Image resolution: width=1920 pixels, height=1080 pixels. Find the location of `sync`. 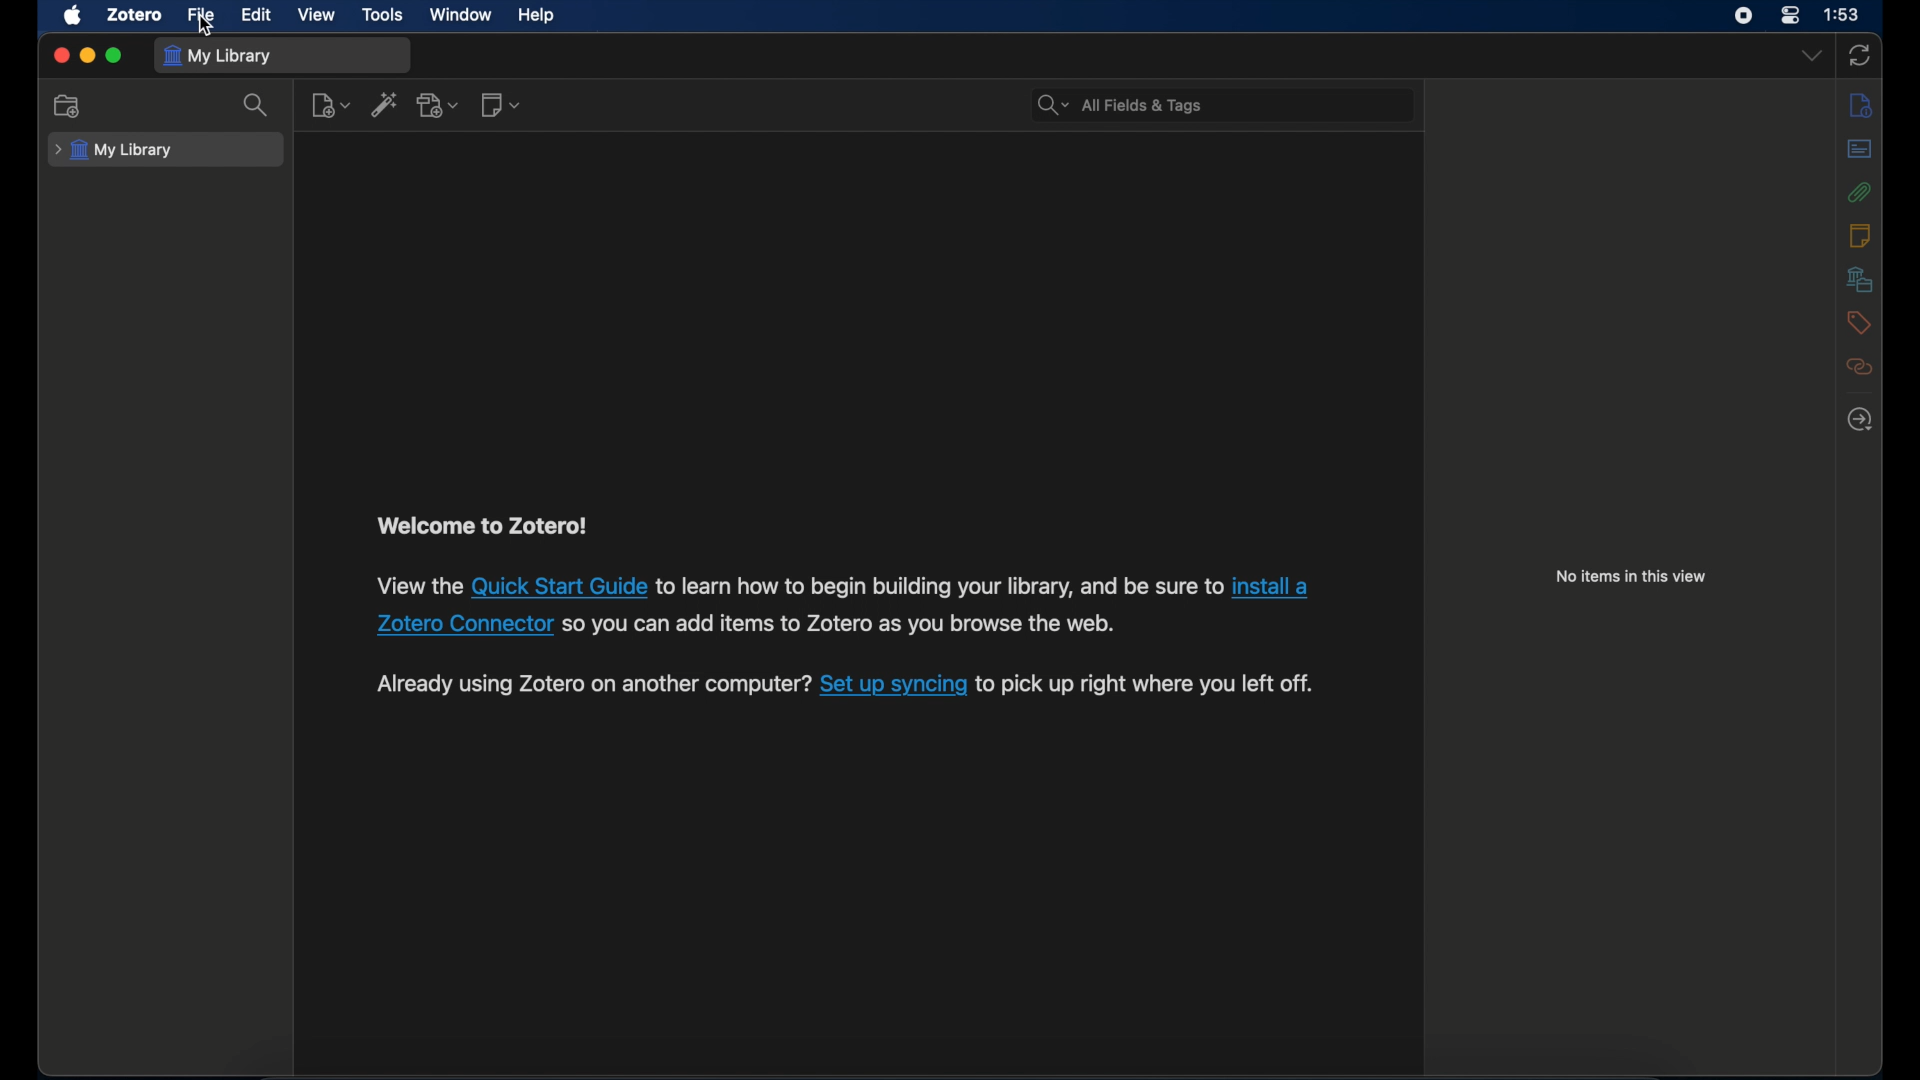

sync is located at coordinates (1862, 55).